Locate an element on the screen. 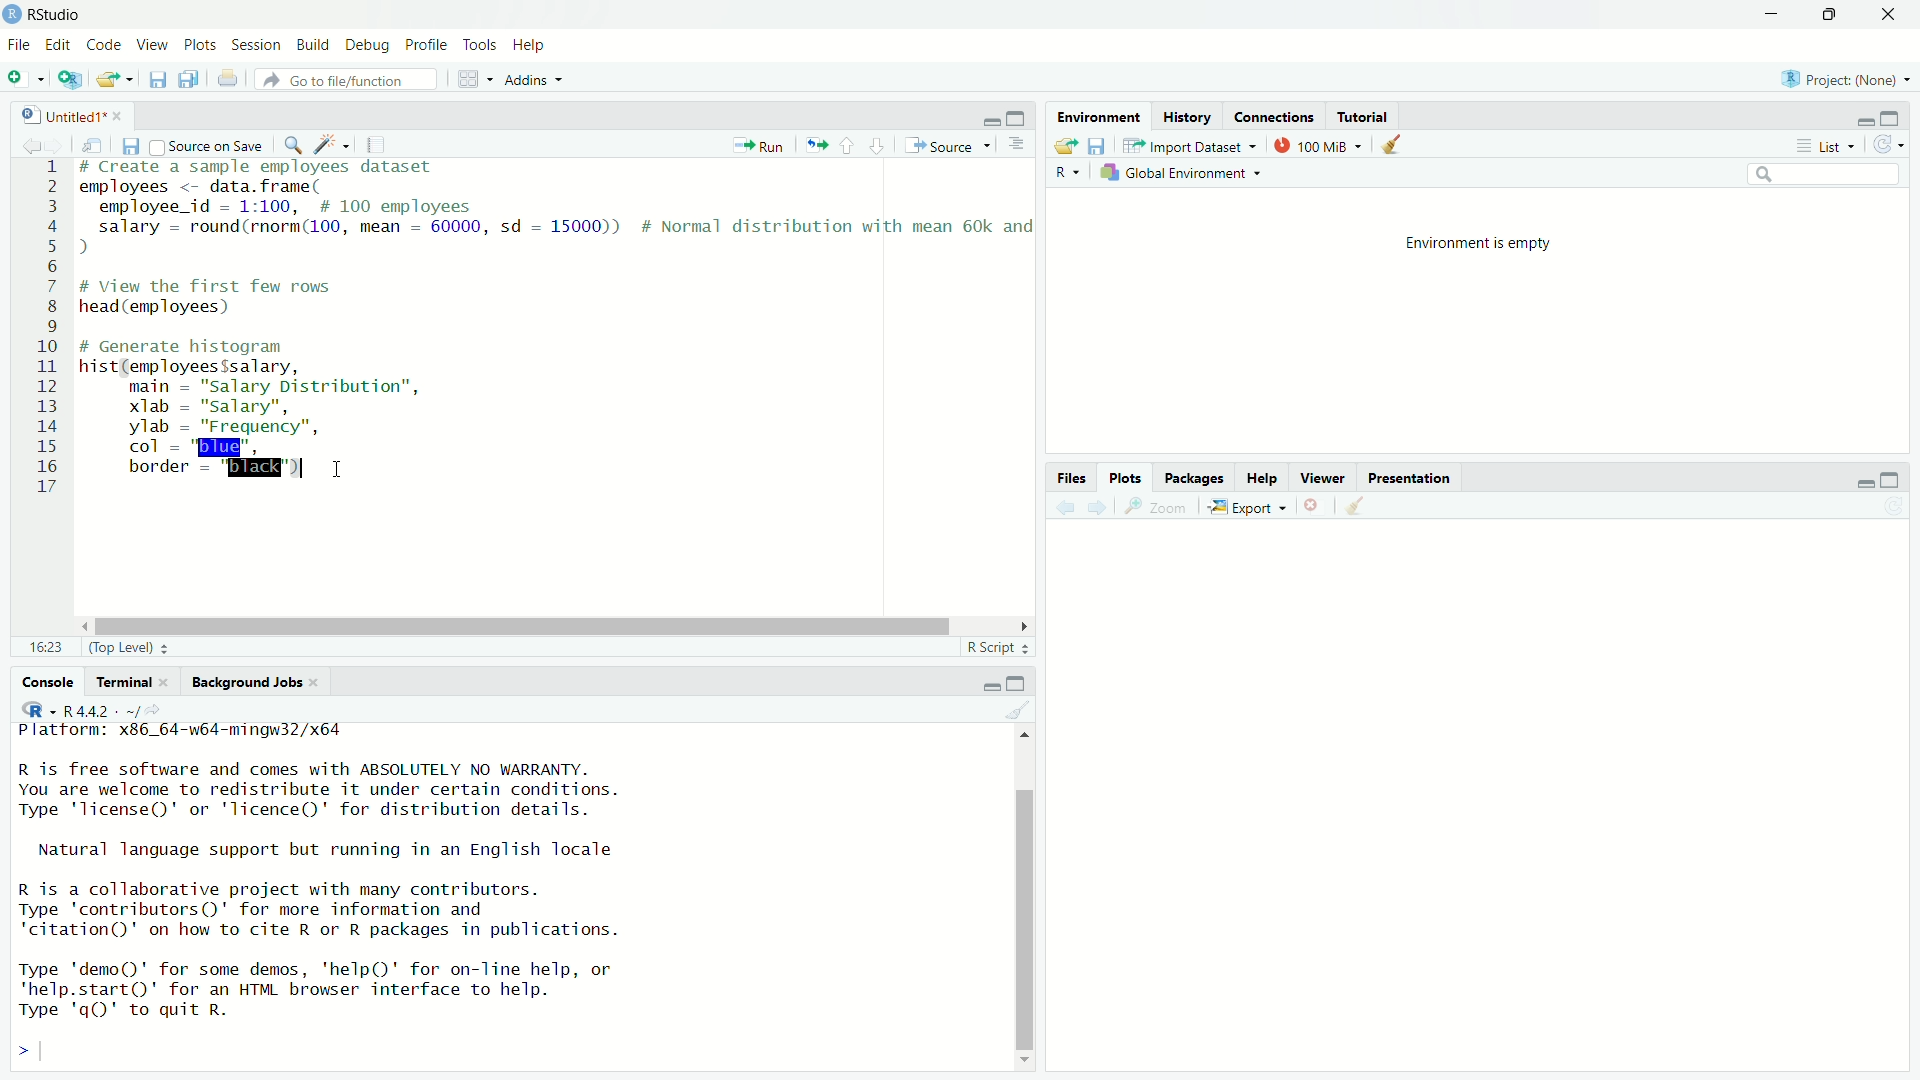 Image resolution: width=1920 pixels, height=1080 pixels. Scroll bar is located at coordinates (1026, 897).